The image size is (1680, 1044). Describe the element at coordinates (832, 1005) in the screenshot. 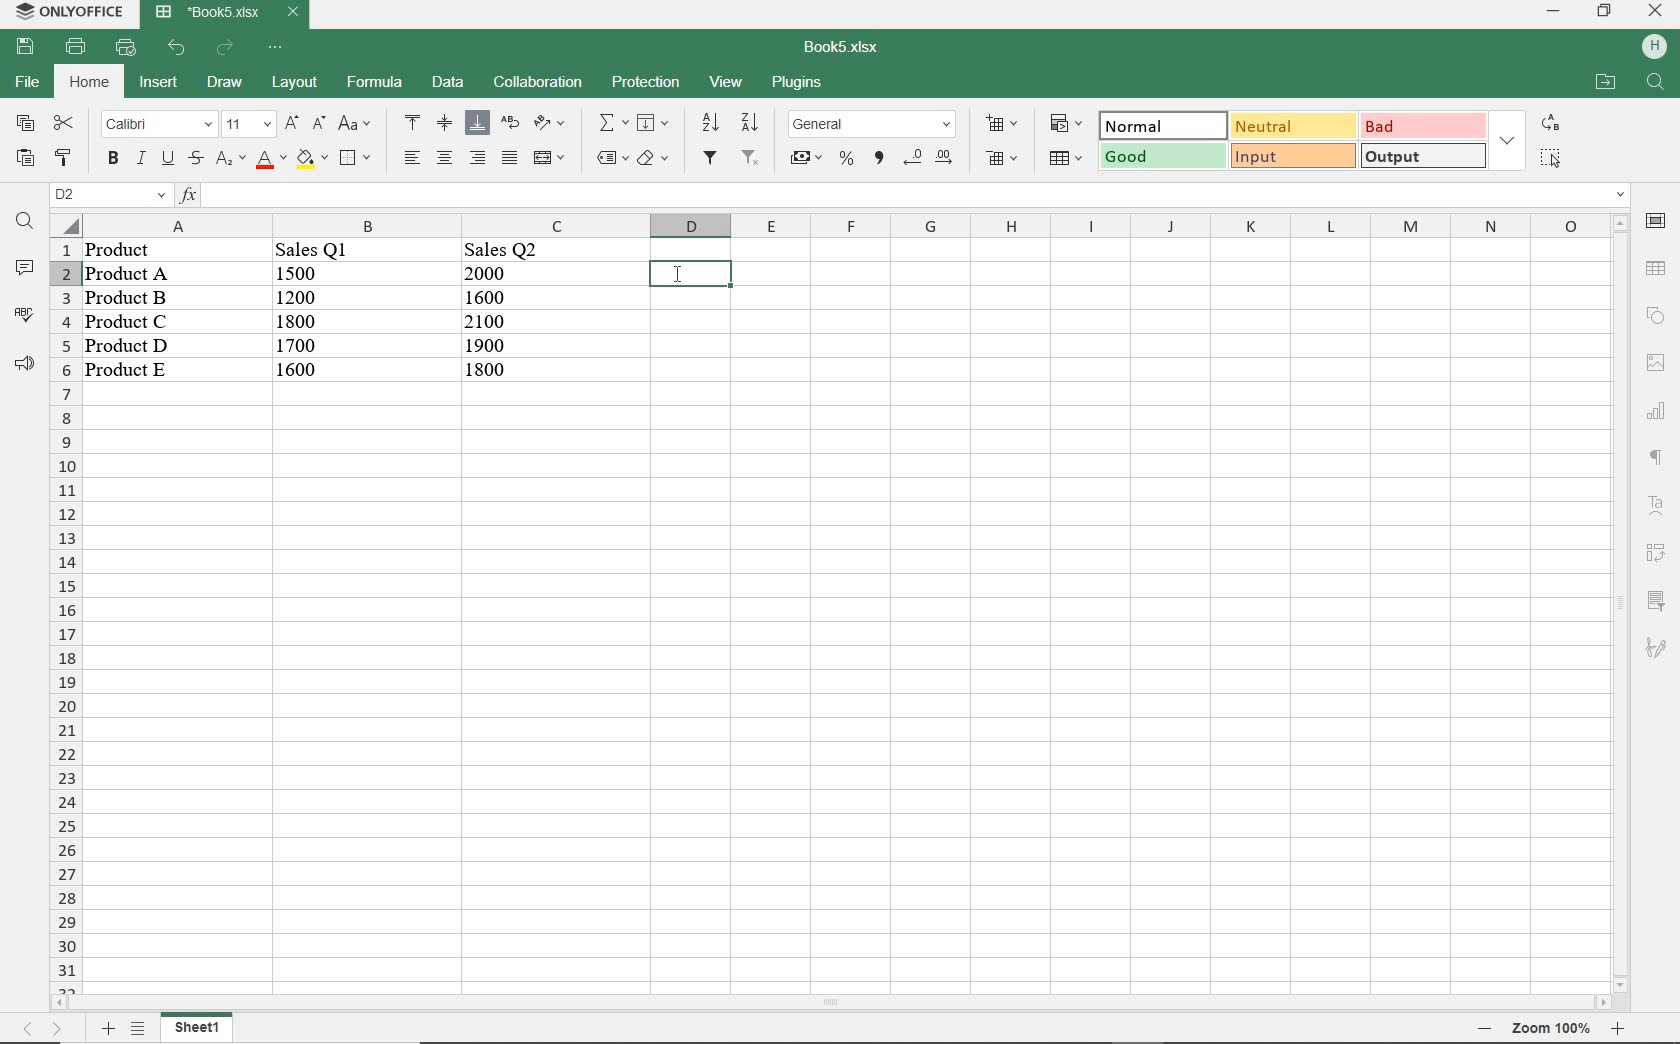

I see `scrollbar` at that location.